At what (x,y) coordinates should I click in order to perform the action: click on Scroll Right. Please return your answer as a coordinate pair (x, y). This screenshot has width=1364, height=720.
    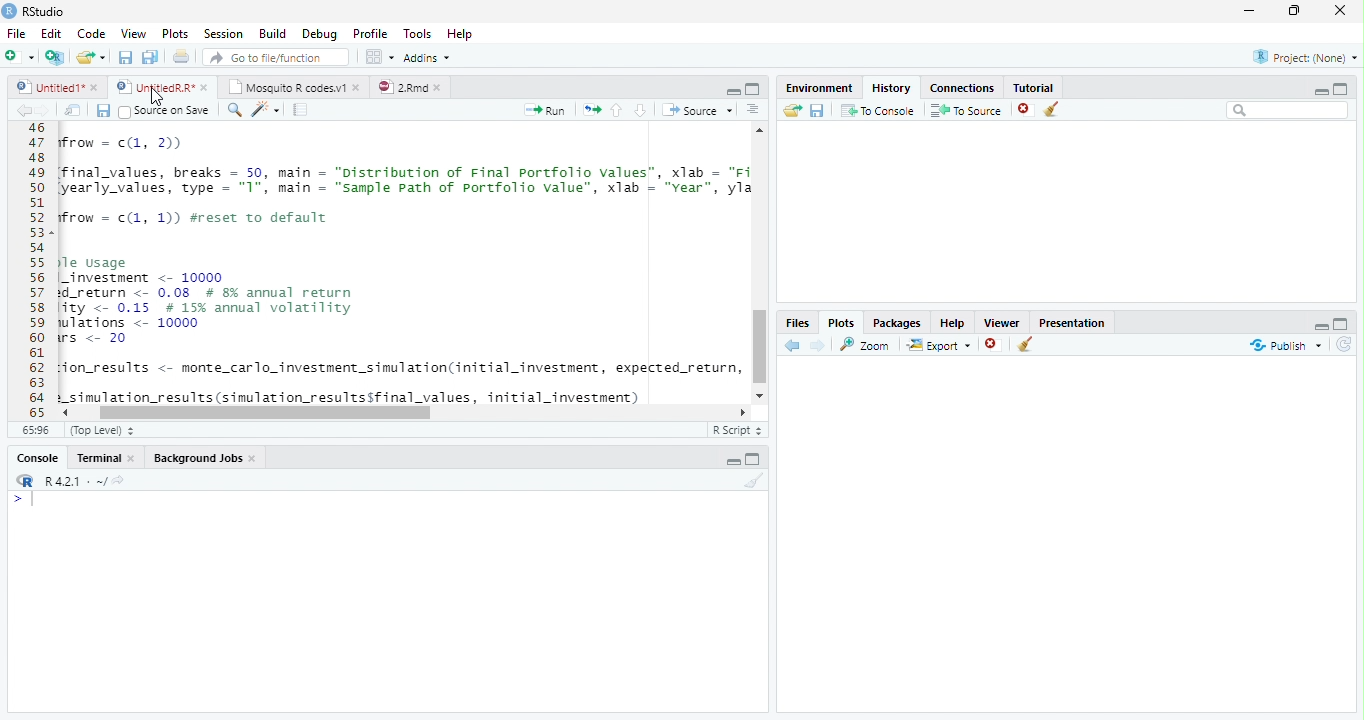
    Looking at the image, I should click on (743, 411).